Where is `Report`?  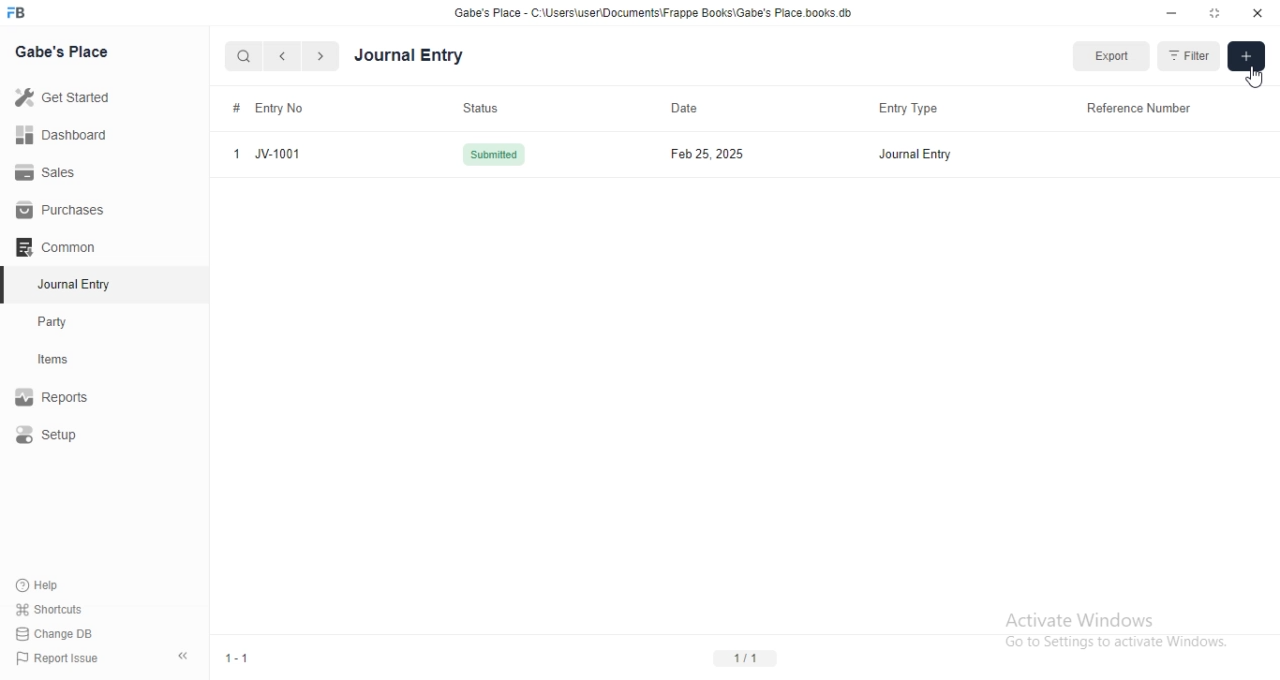 Report is located at coordinates (67, 397).